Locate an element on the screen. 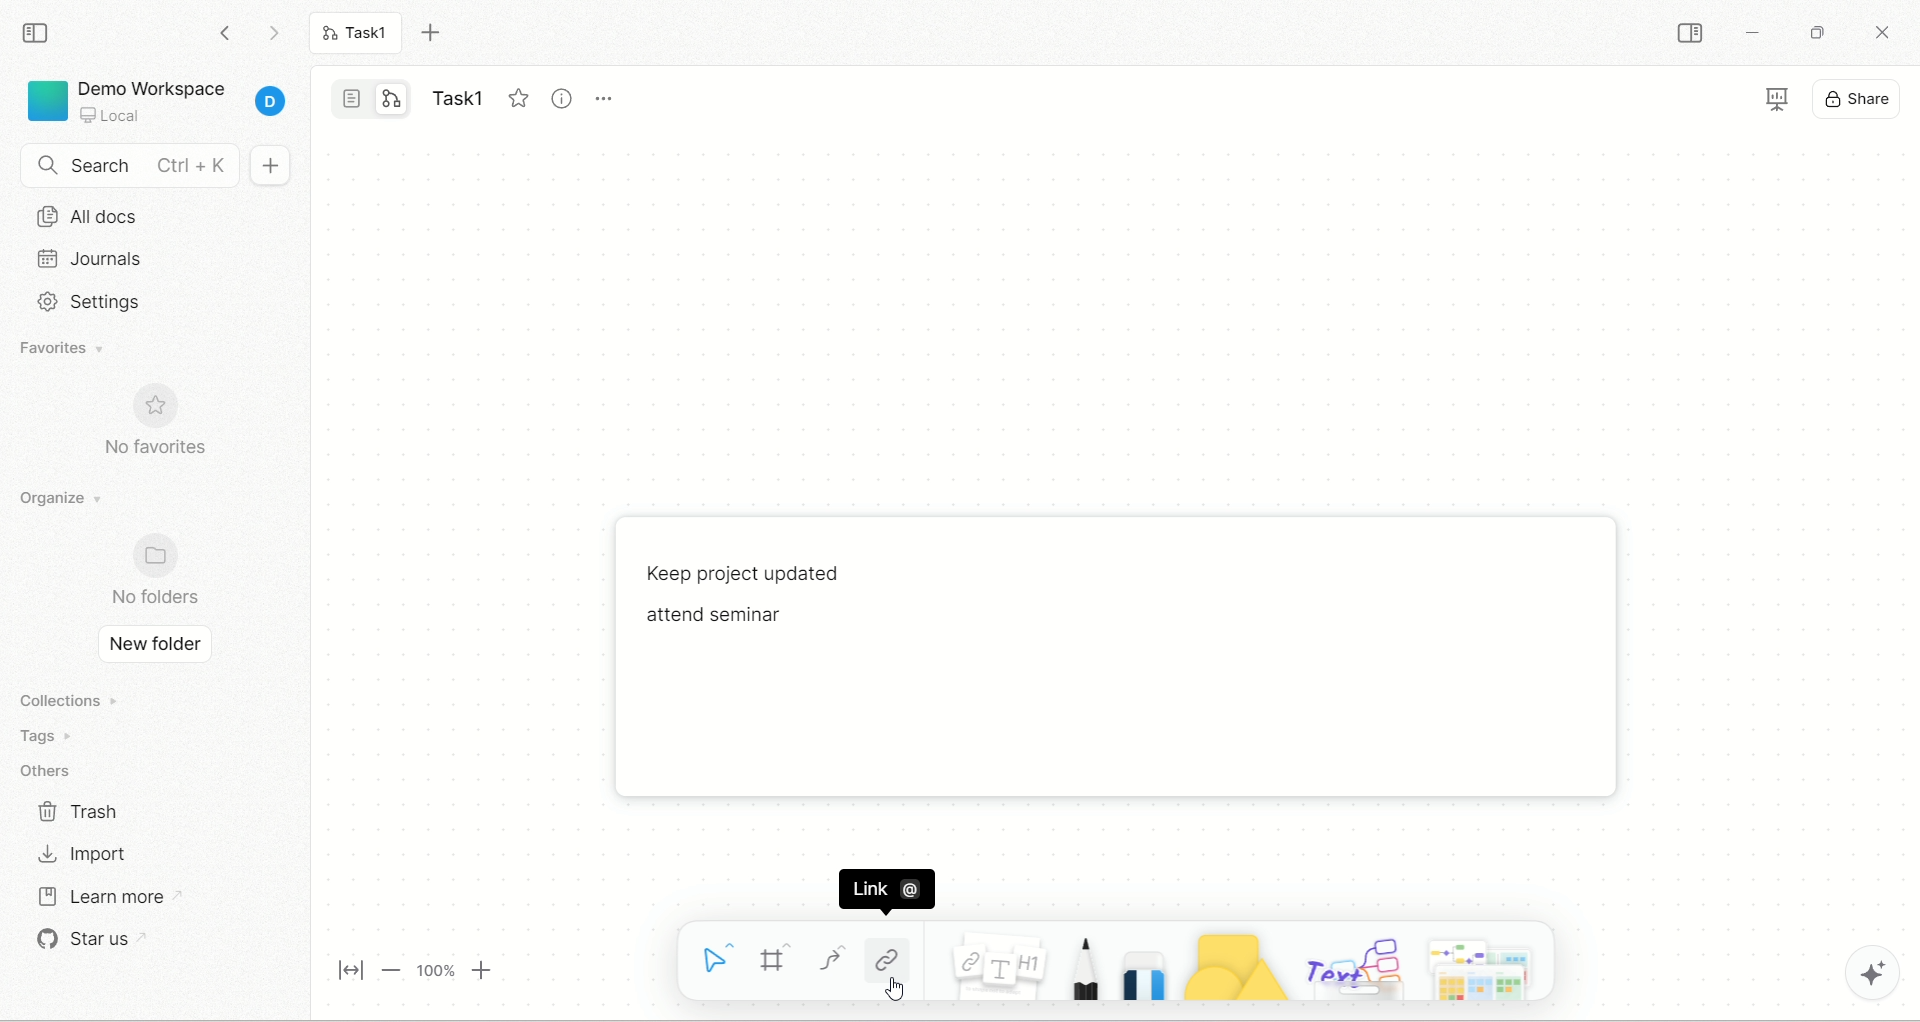 The image size is (1920, 1022). collapse sidebar is located at coordinates (39, 33).